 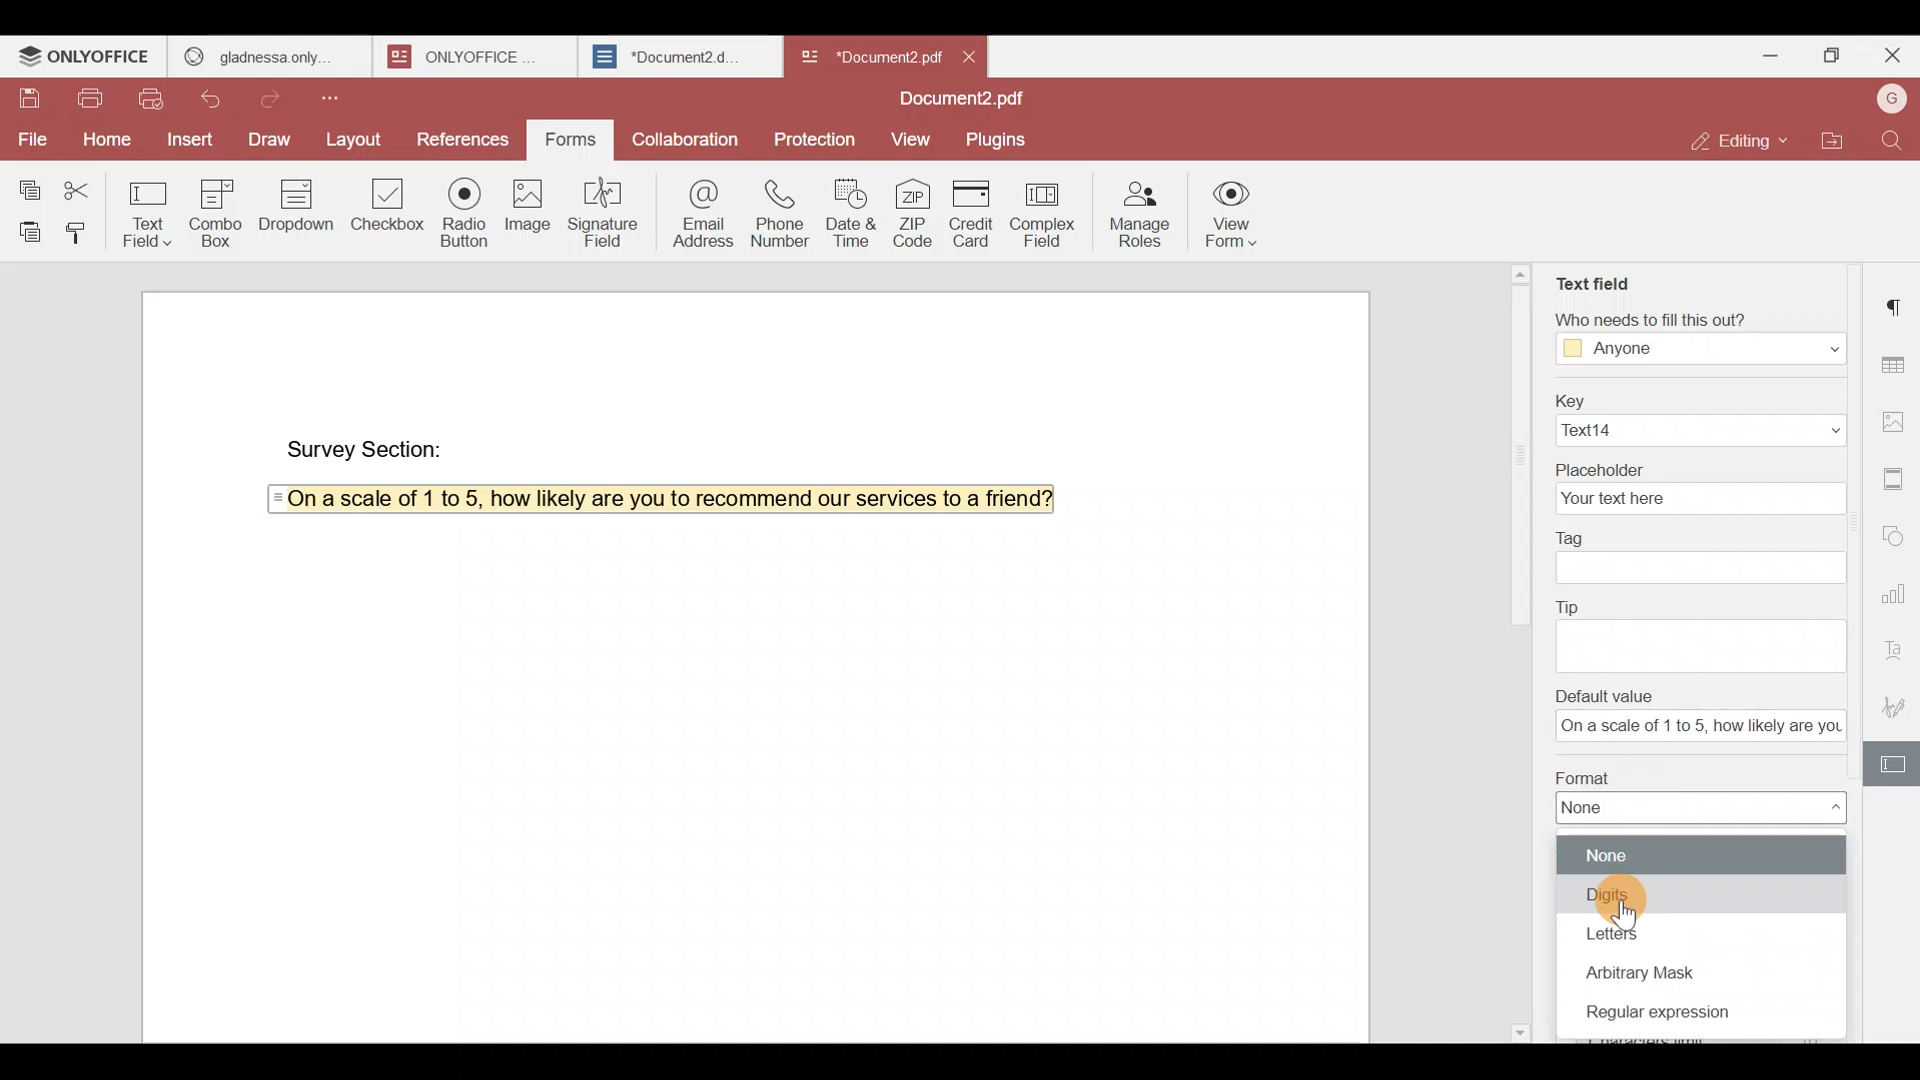 What do you see at coordinates (1592, 279) in the screenshot?
I see `Text field` at bounding box center [1592, 279].